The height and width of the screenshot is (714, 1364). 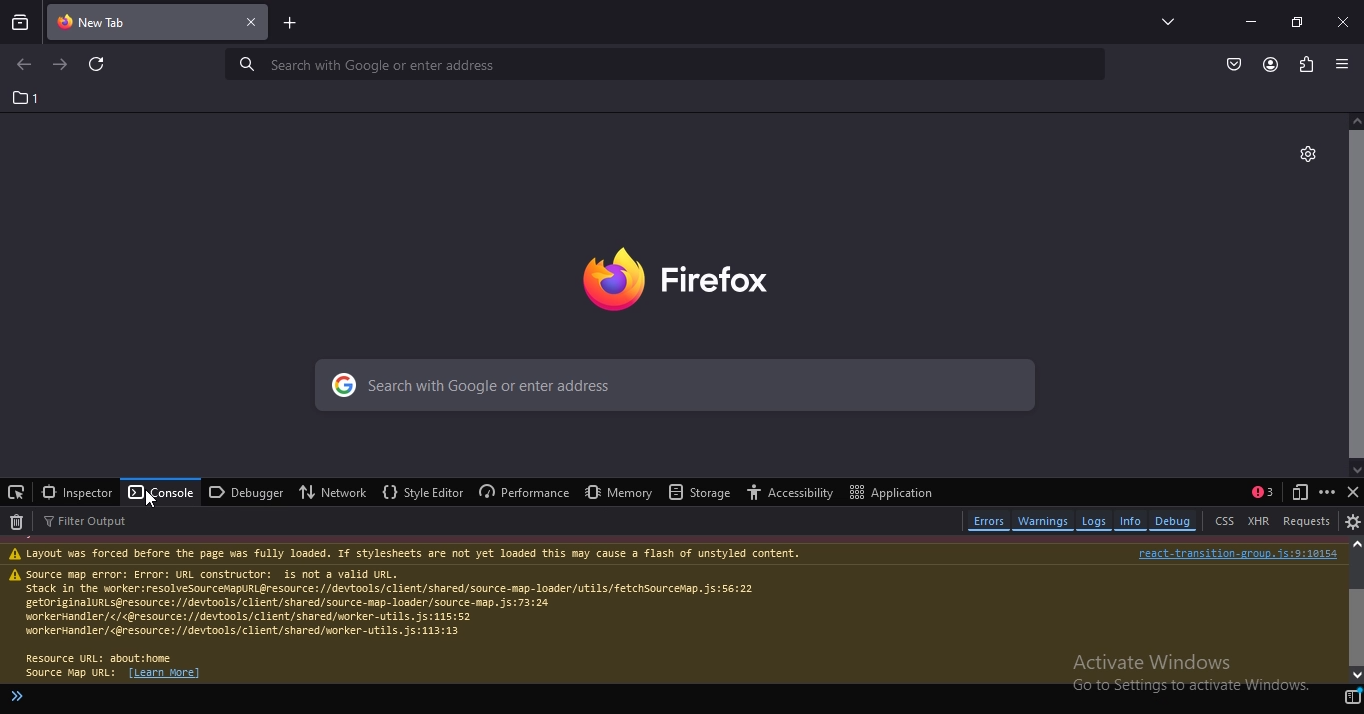 What do you see at coordinates (889, 492) in the screenshot?
I see `application` at bounding box center [889, 492].